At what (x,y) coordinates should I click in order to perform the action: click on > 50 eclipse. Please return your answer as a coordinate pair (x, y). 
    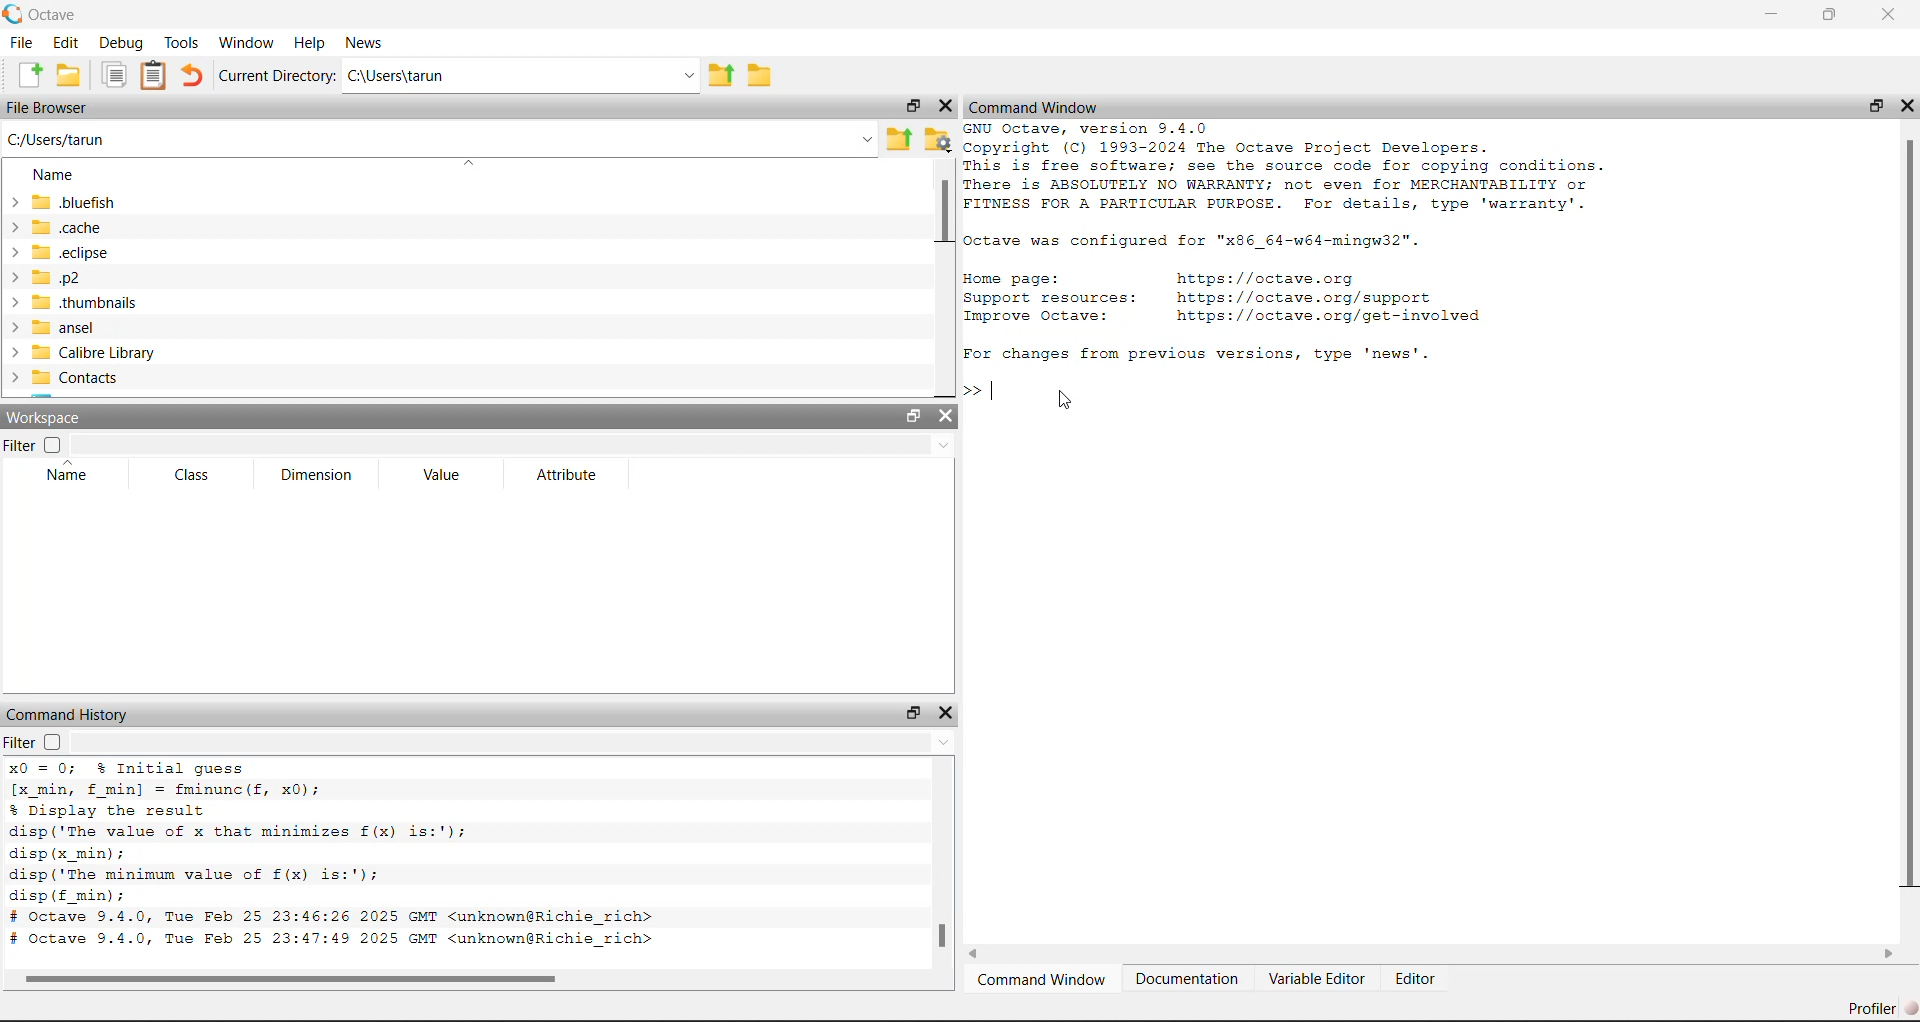
    Looking at the image, I should click on (64, 253).